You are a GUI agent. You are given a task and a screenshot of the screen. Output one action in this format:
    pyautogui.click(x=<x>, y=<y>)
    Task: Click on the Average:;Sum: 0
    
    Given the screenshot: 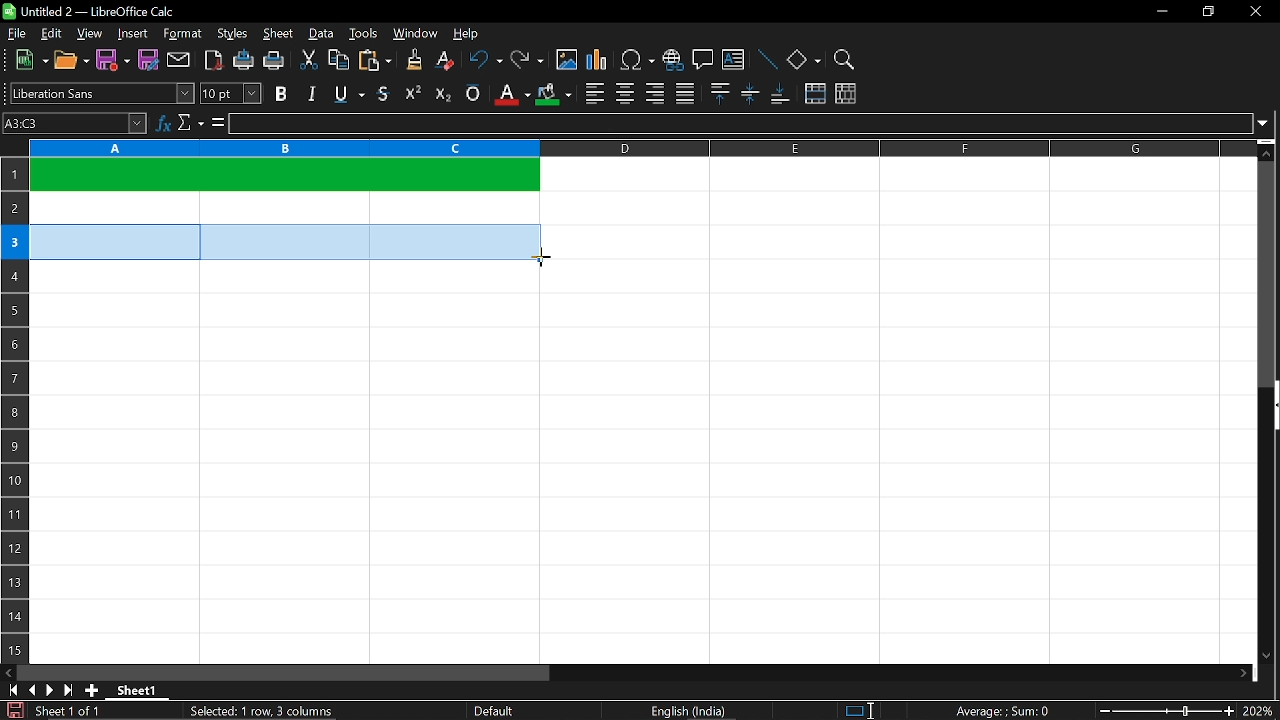 What is the action you would take?
    pyautogui.click(x=1002, y=710)
    